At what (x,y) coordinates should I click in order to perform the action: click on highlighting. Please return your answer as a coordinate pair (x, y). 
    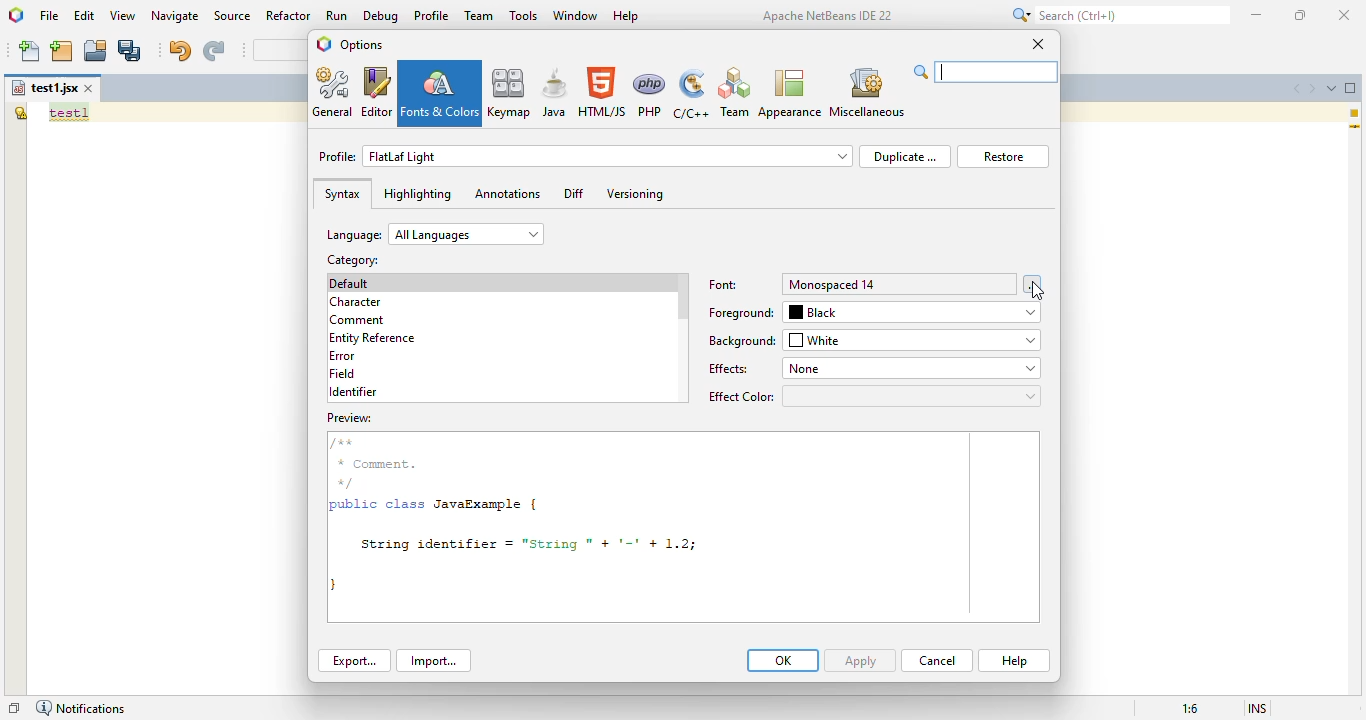
    Looking at the image, I should click on (417, 194).